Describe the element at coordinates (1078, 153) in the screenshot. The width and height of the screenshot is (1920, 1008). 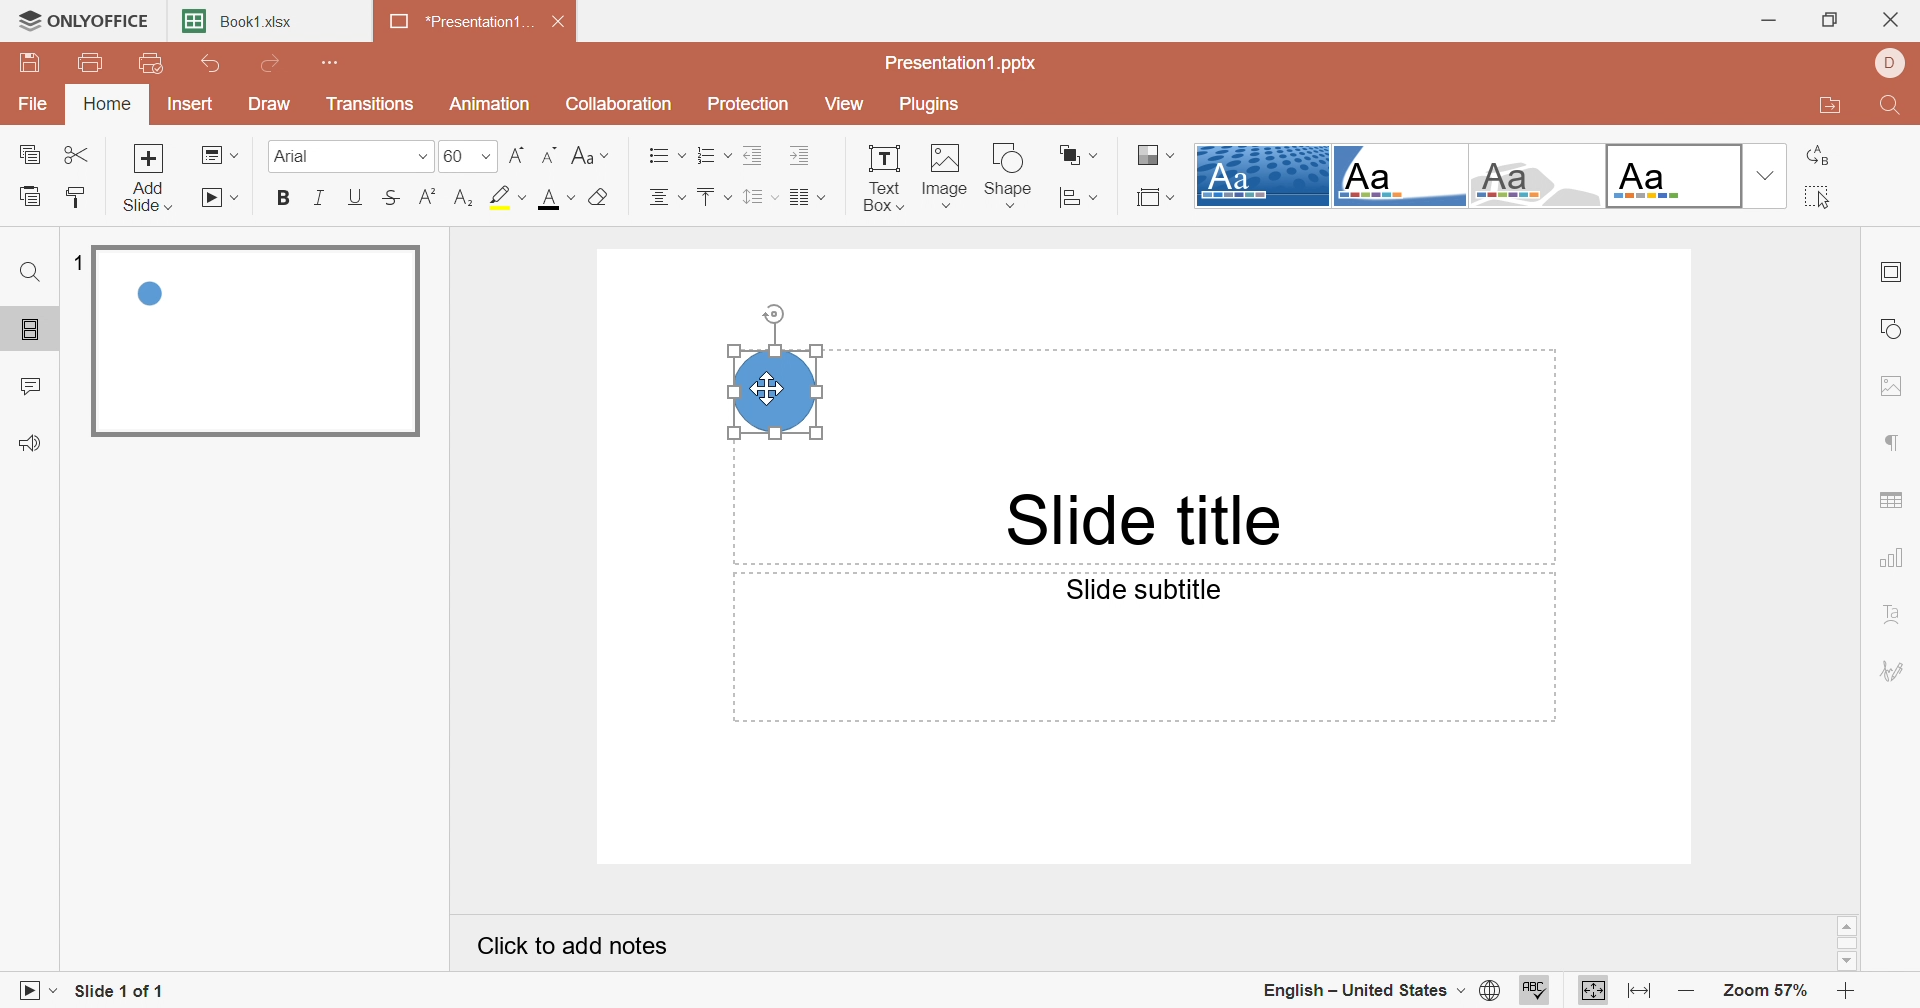
I see `Arrange shape` at that location.